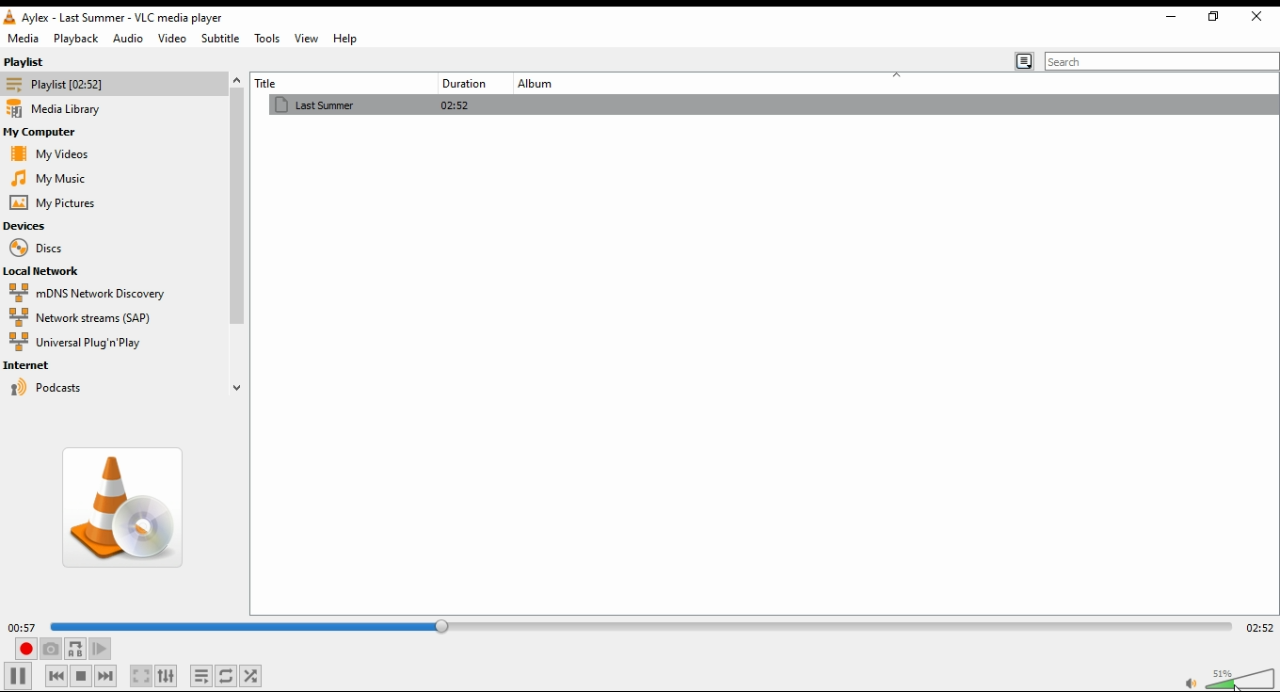  Describe the element at coordinates (169, 676) in the screenshot. I see `show extended settings` at that location.